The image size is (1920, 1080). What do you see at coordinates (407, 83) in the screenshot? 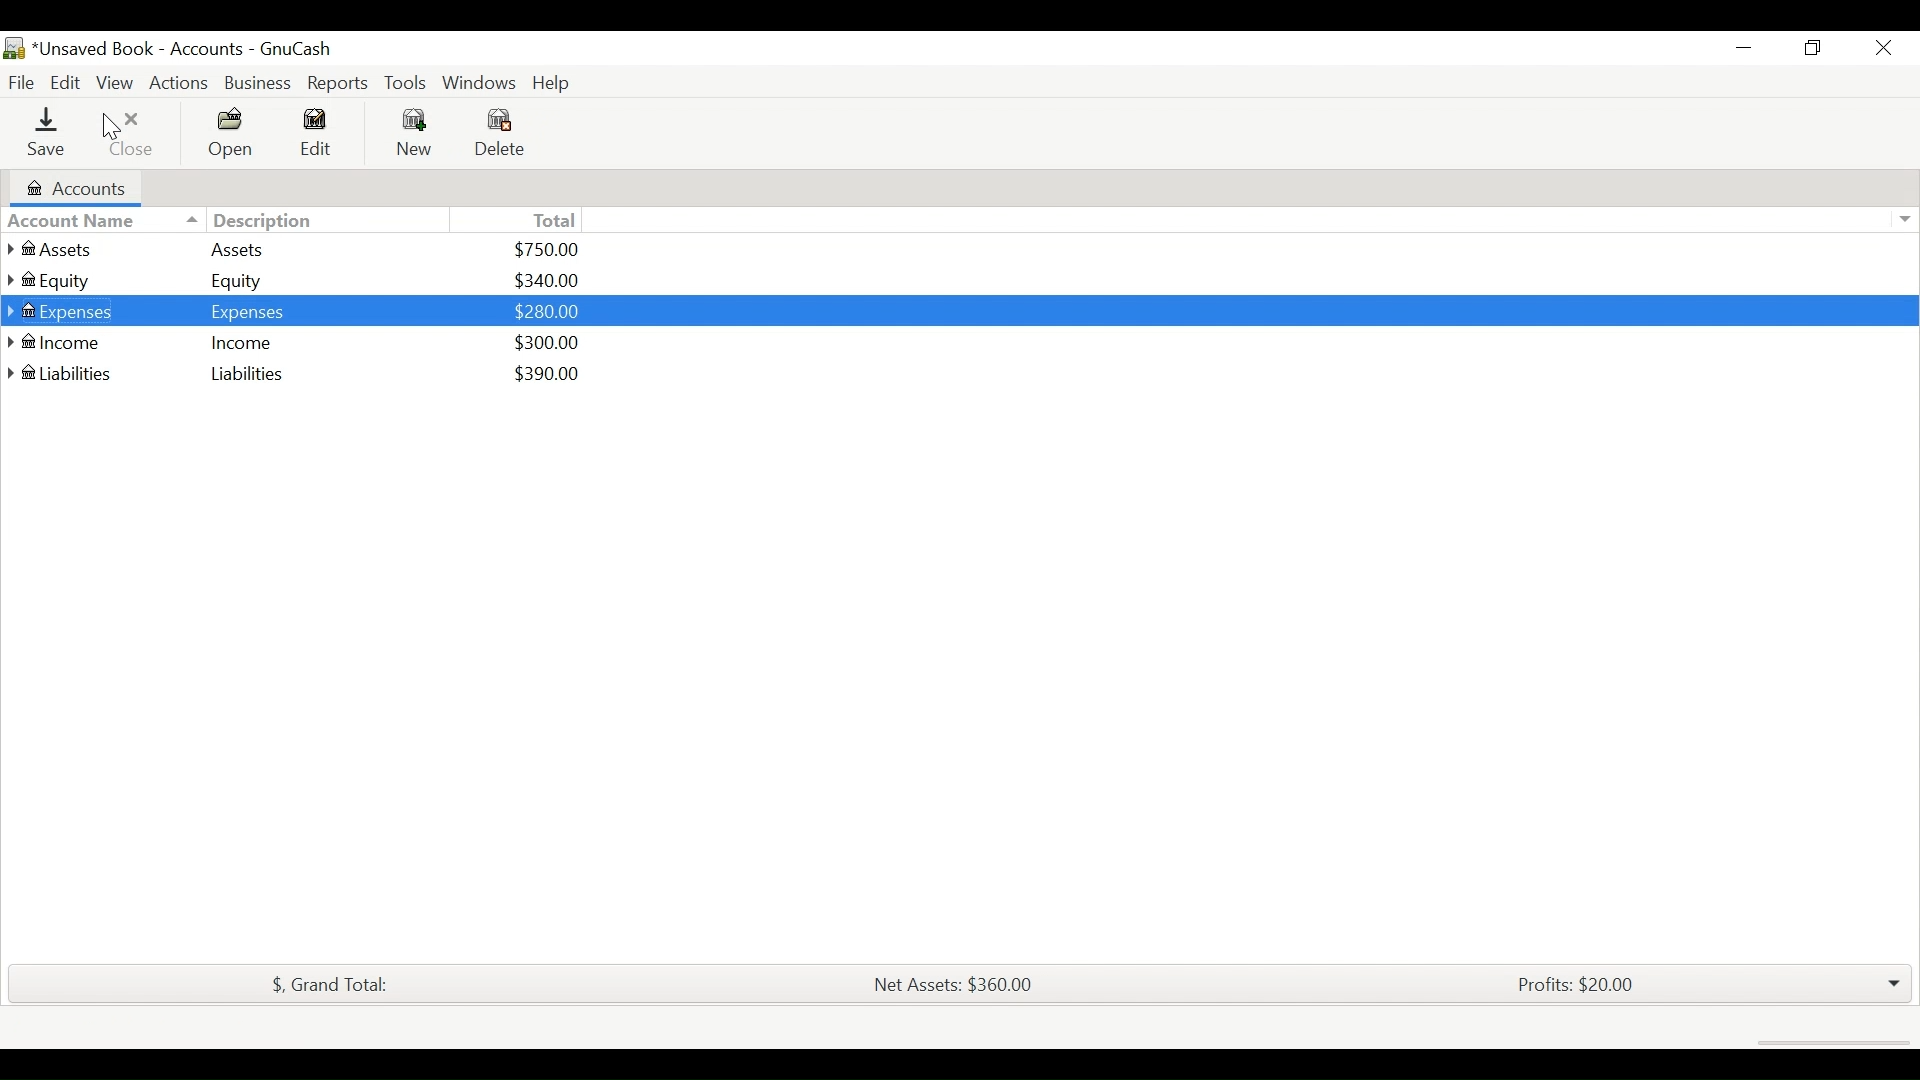
I see `Tools` at bounding box center [407, 83].